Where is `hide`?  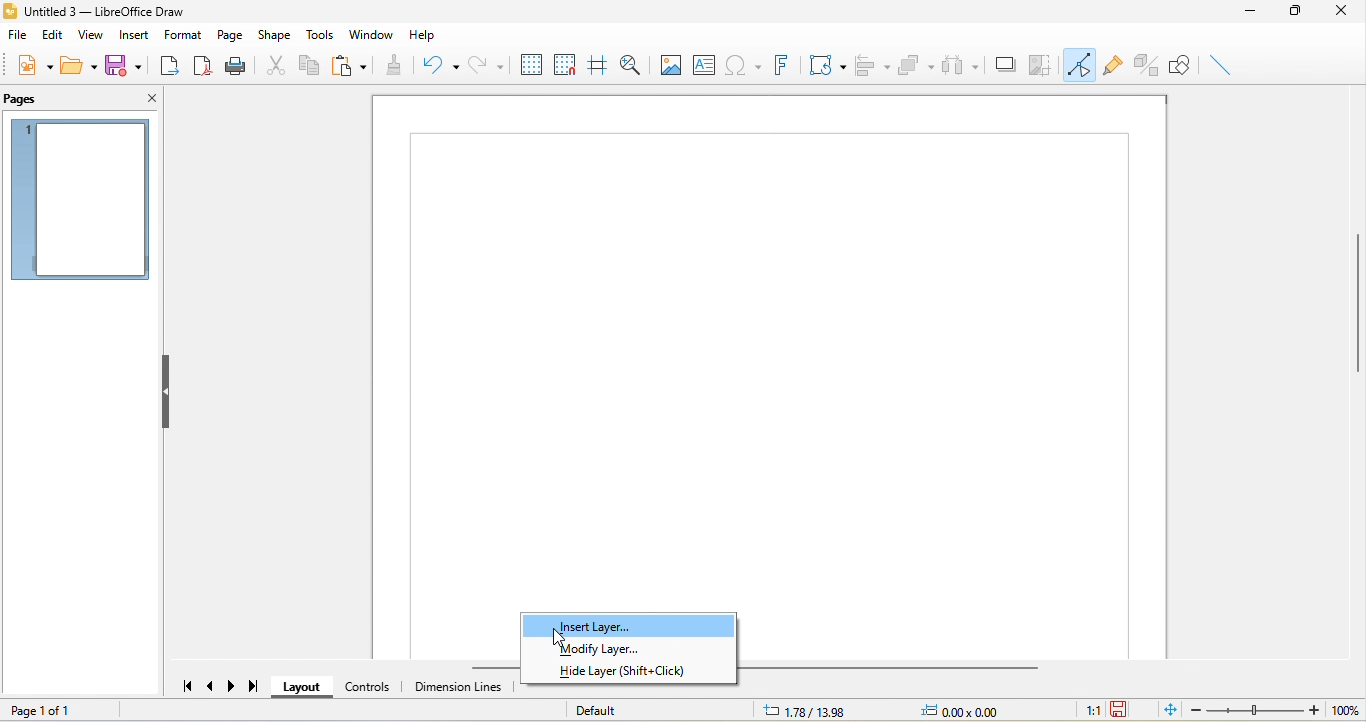
hide is located at coordinates (165, 390).